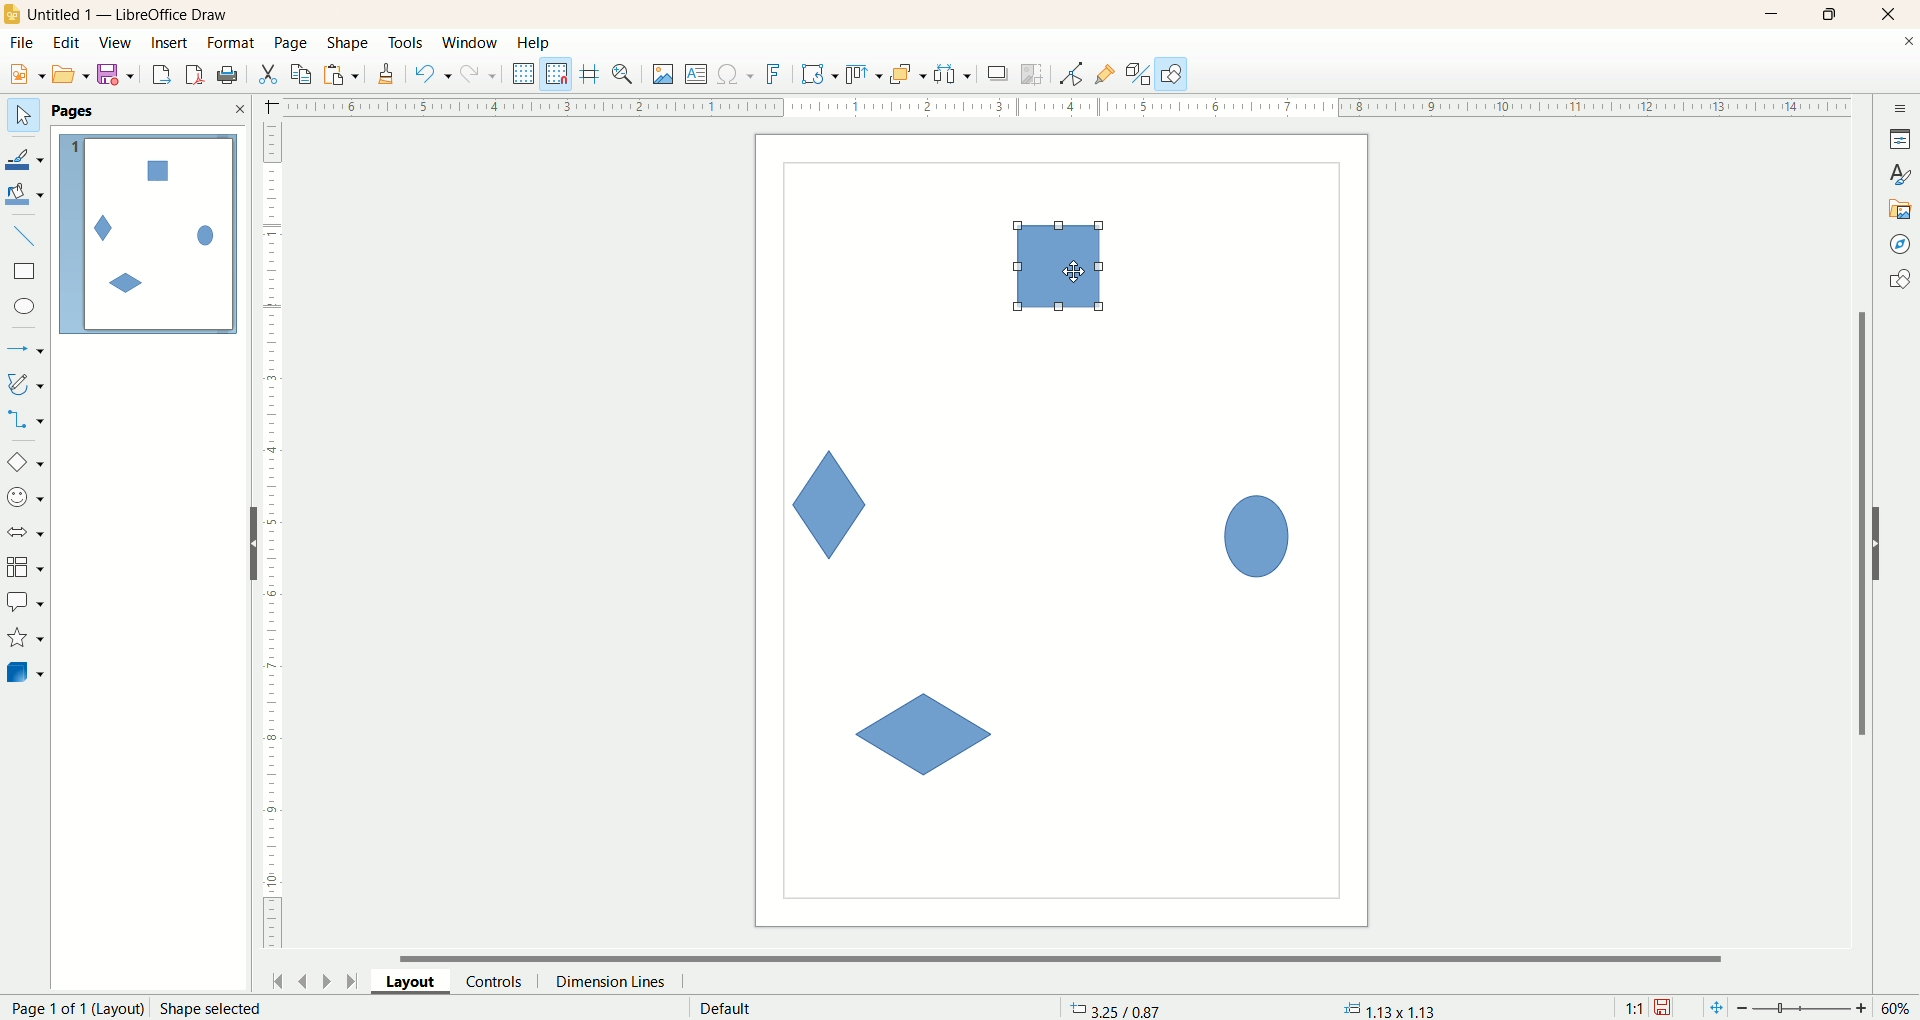  What do you see at coordinates (1900, 139) in the screenshot?
I see `properties` at bounding box center [1900, 139].